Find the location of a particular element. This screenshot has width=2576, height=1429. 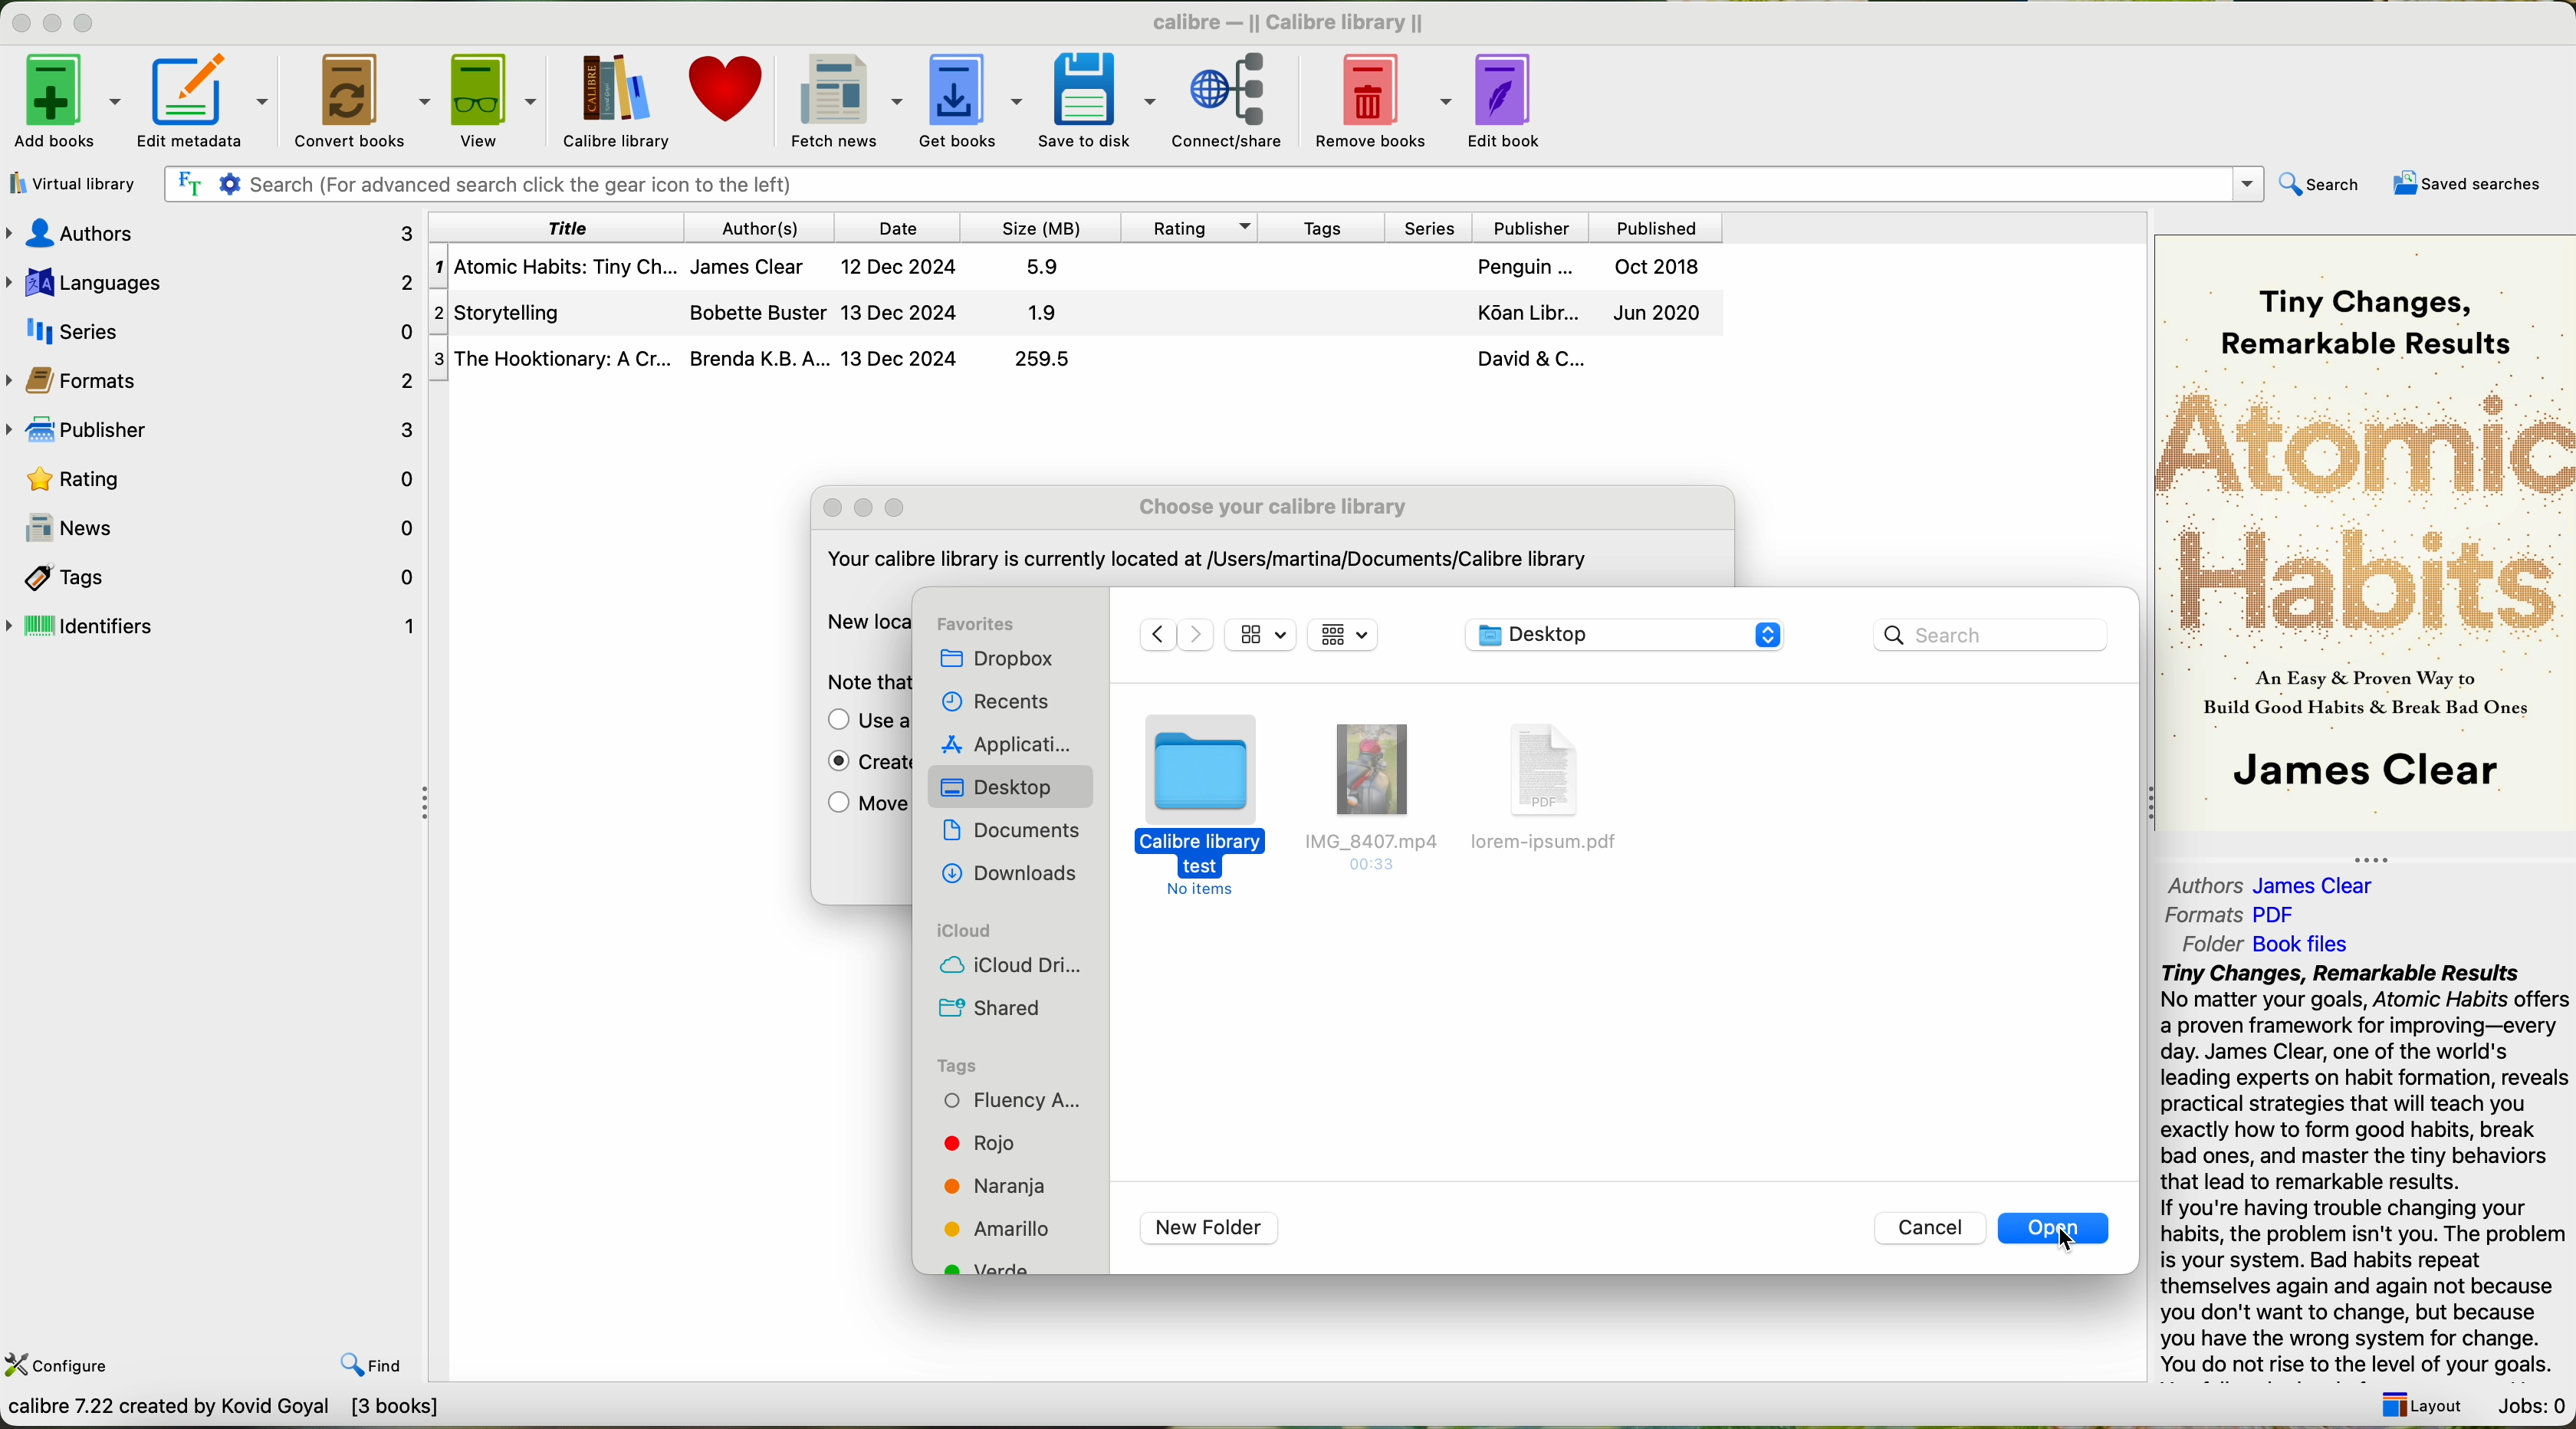

rating is located at coordinates (214, 477).